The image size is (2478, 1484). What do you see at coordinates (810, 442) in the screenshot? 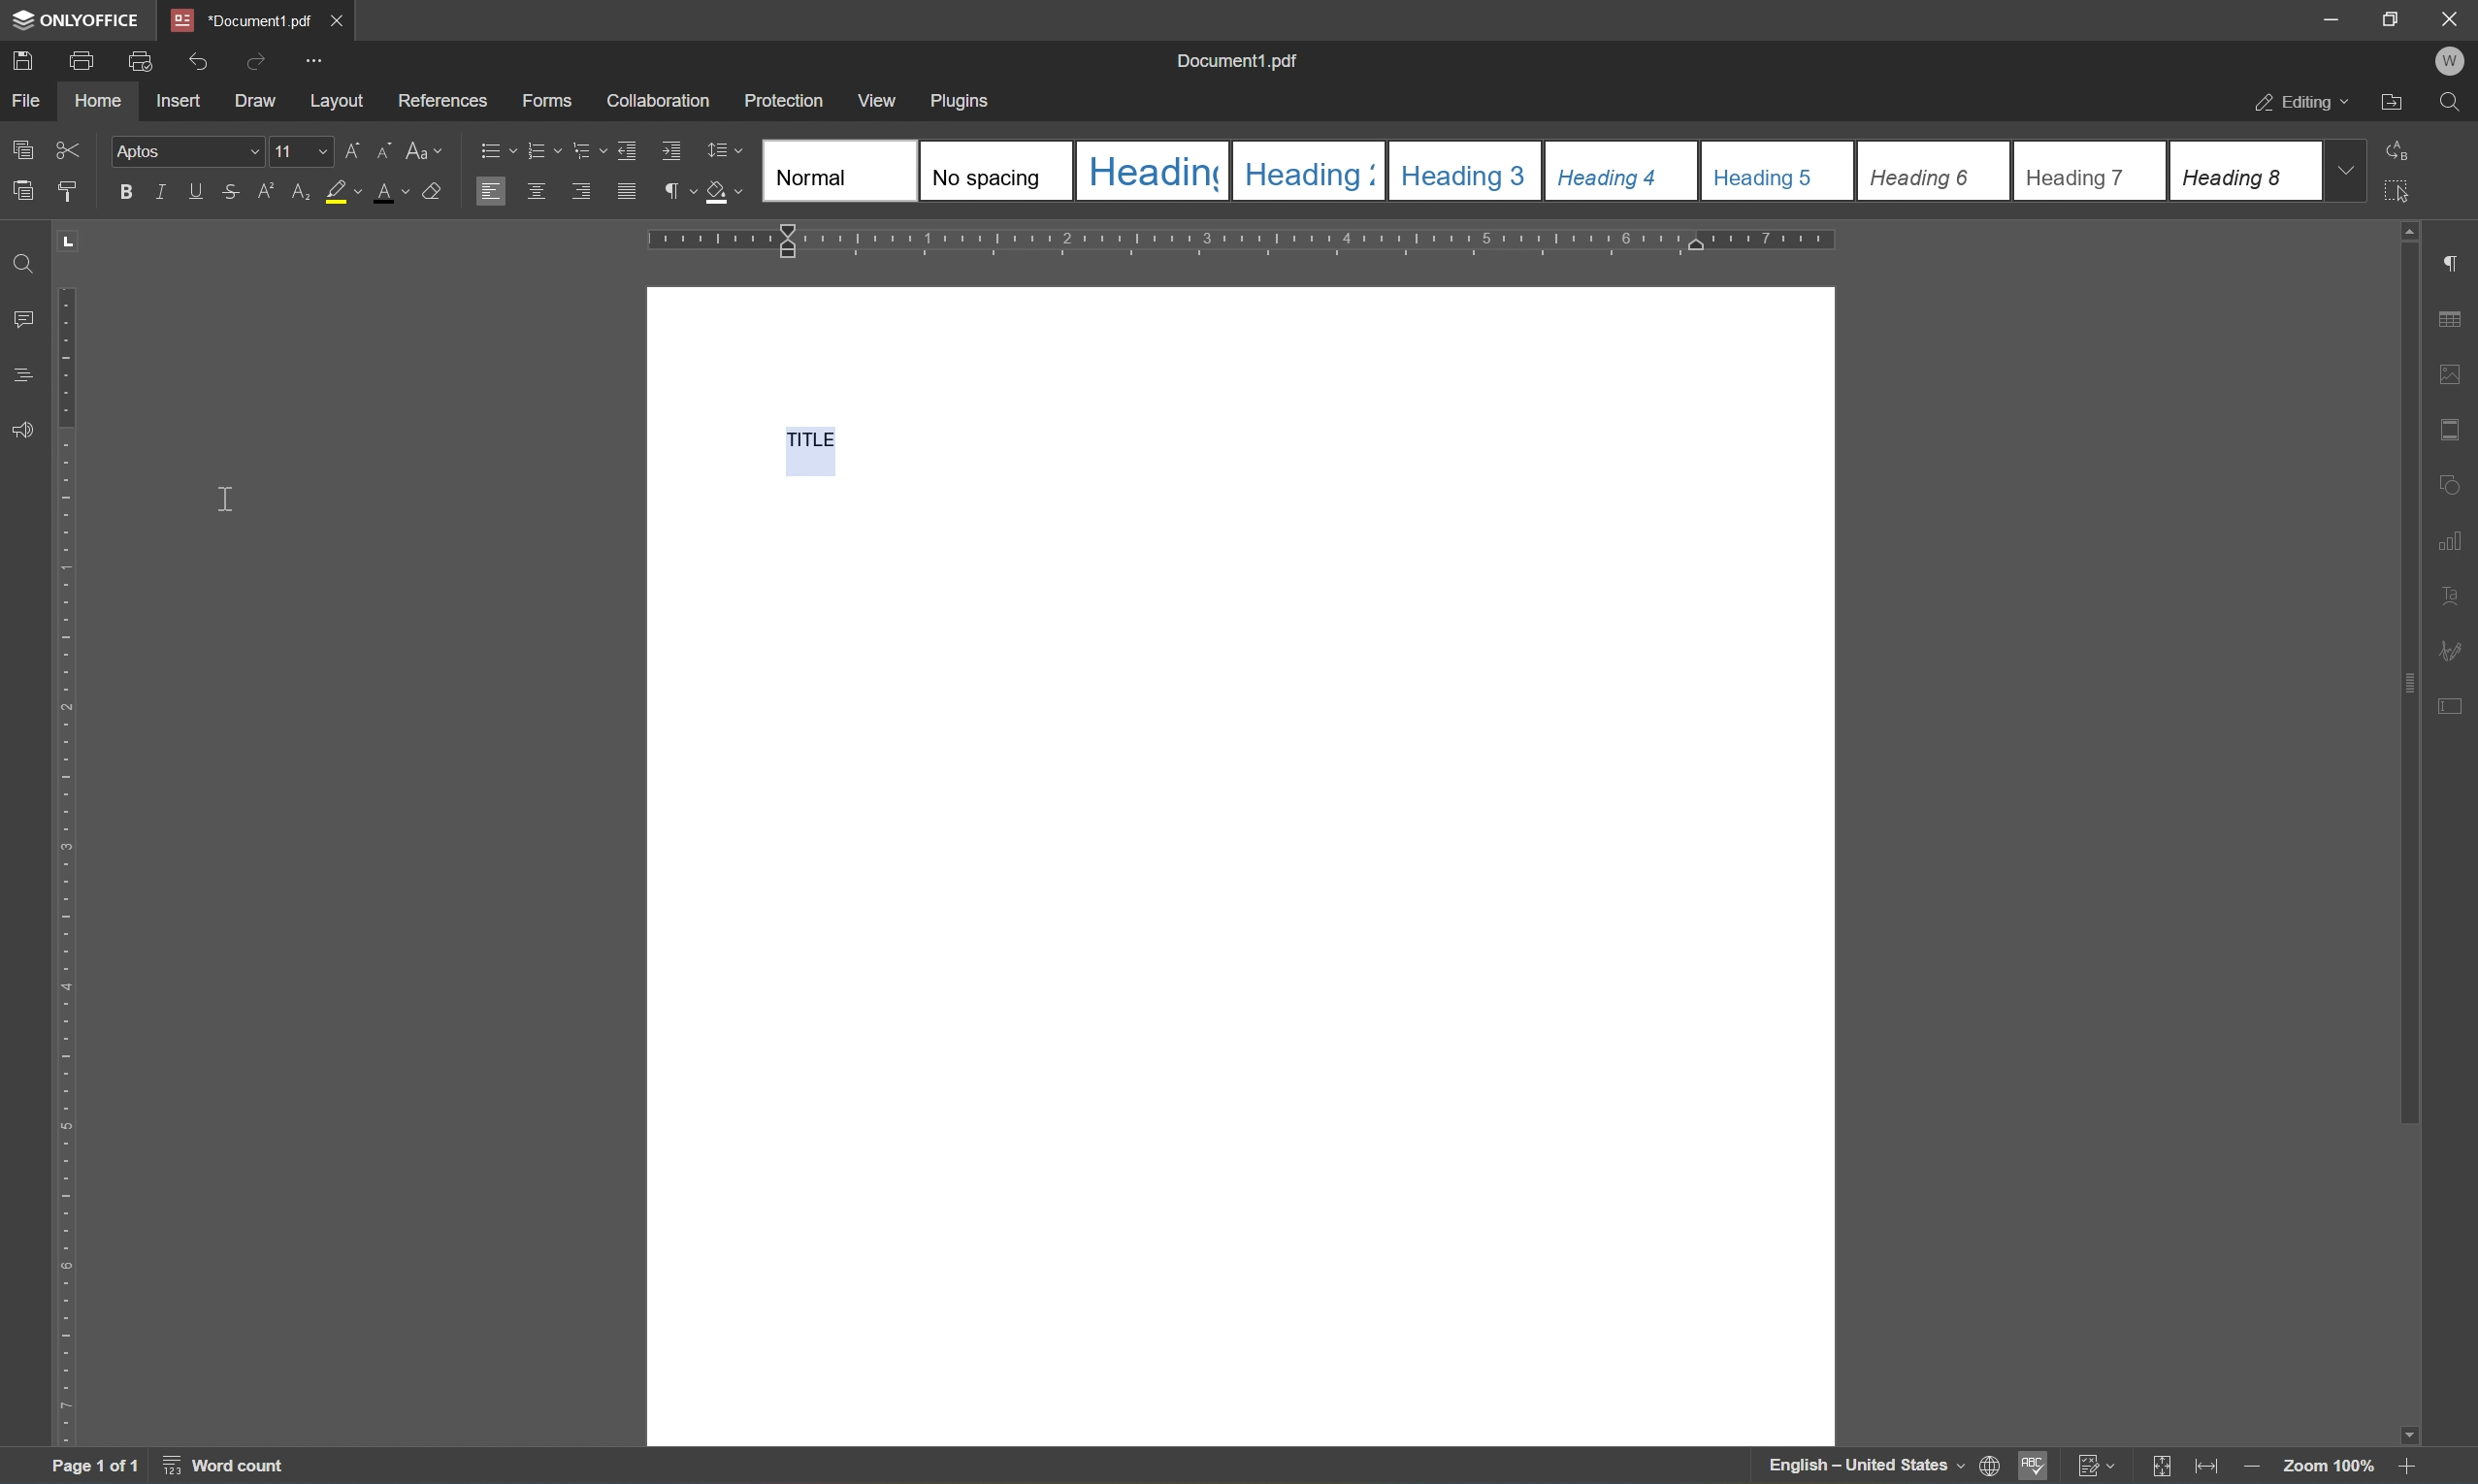
I see `TITLE` at bounding box center [810, 442].